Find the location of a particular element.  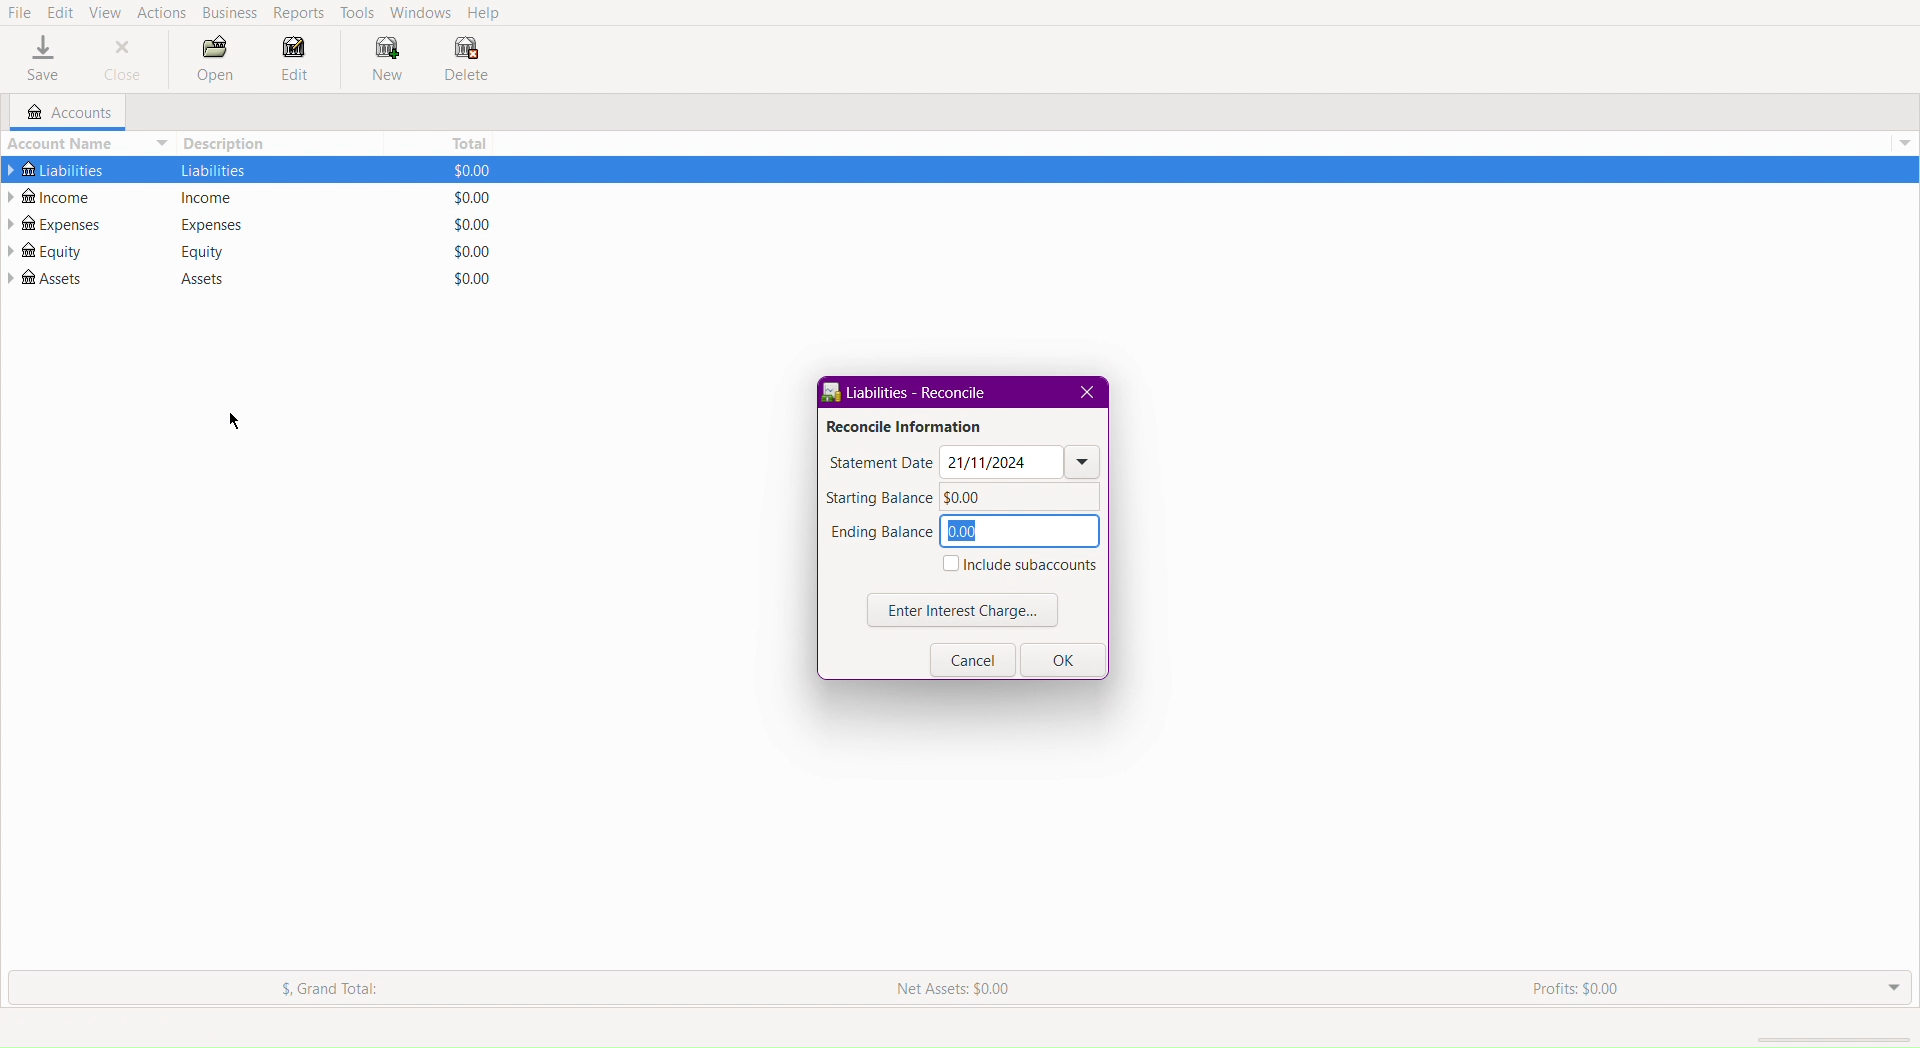

Description is located at coordinates (204, 278).